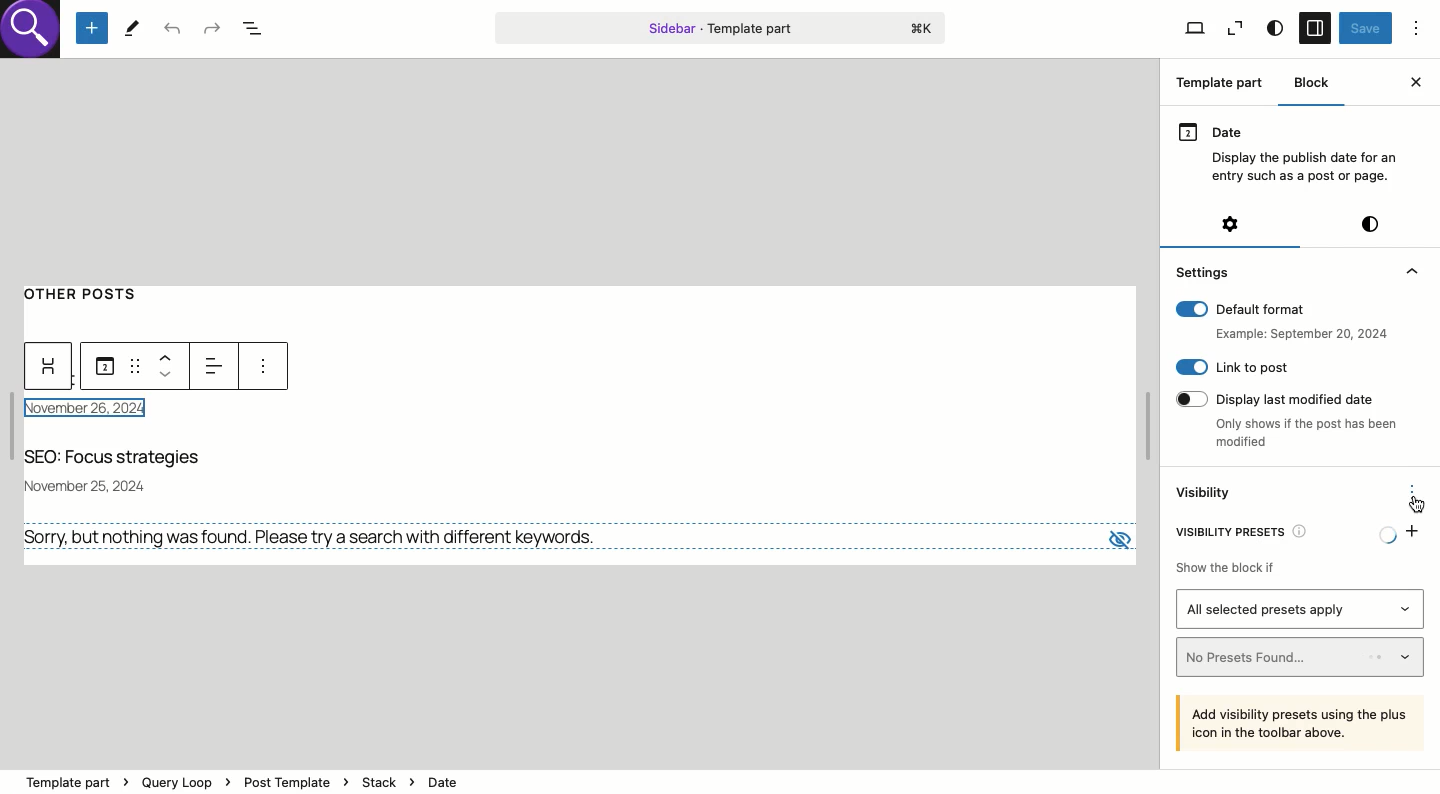  What do you see at coordinates (1302, 722) in the screenshot?
I see `Note` at bounding box center [1302, 722].